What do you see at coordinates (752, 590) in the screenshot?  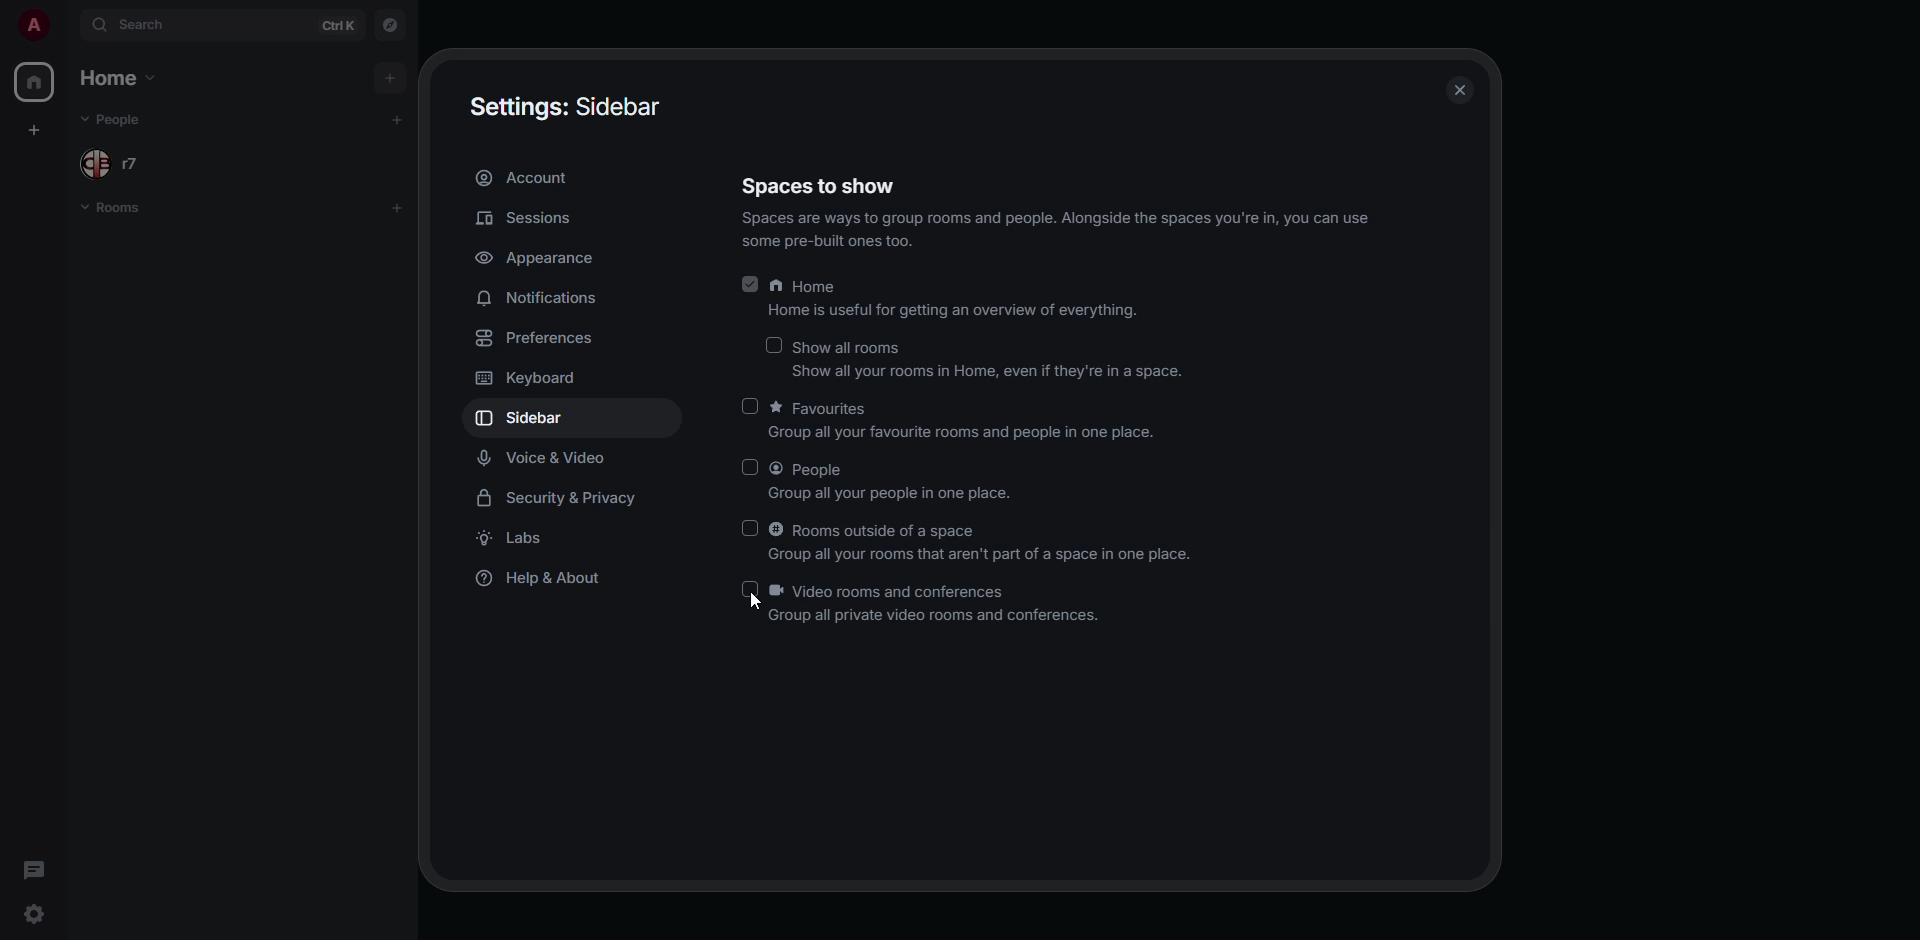 I see `click to enable` at bounding box center [752, 590].